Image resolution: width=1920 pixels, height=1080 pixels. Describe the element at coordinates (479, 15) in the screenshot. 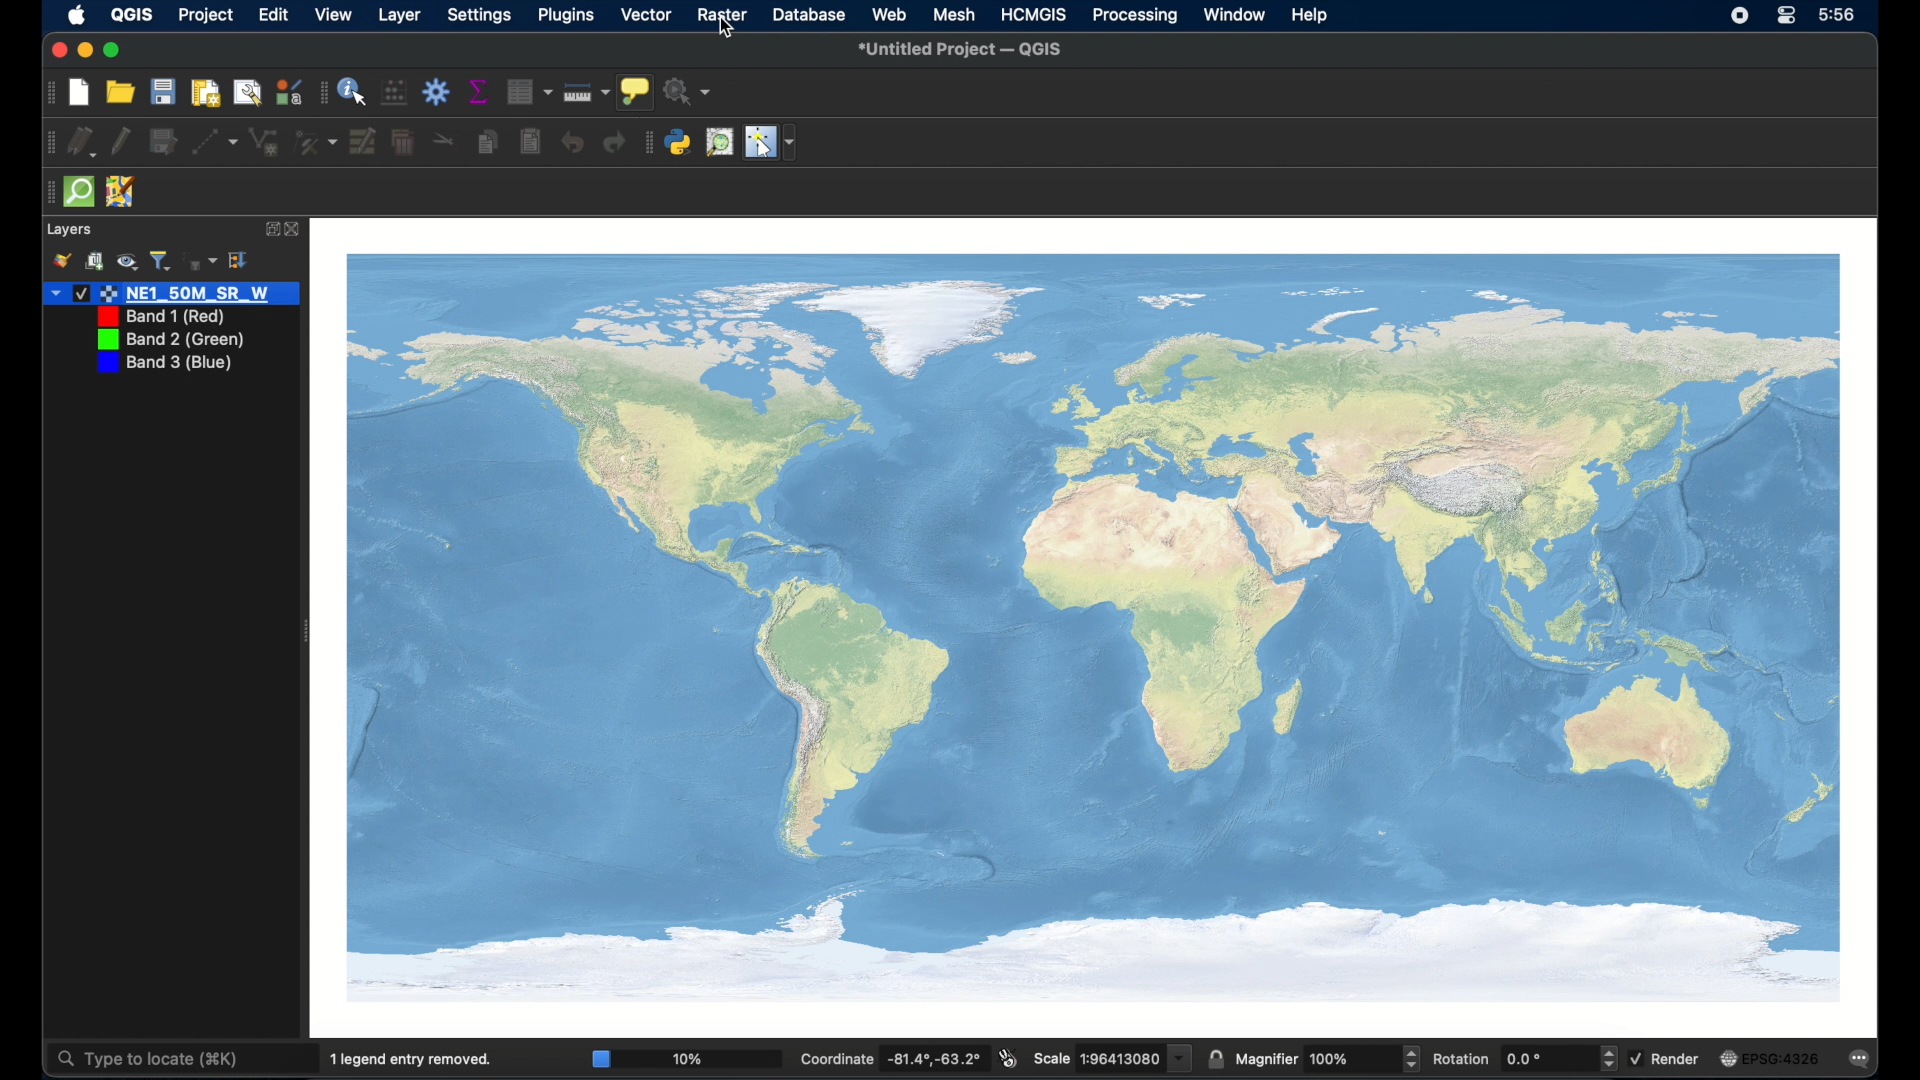

I see `settings` at that location.